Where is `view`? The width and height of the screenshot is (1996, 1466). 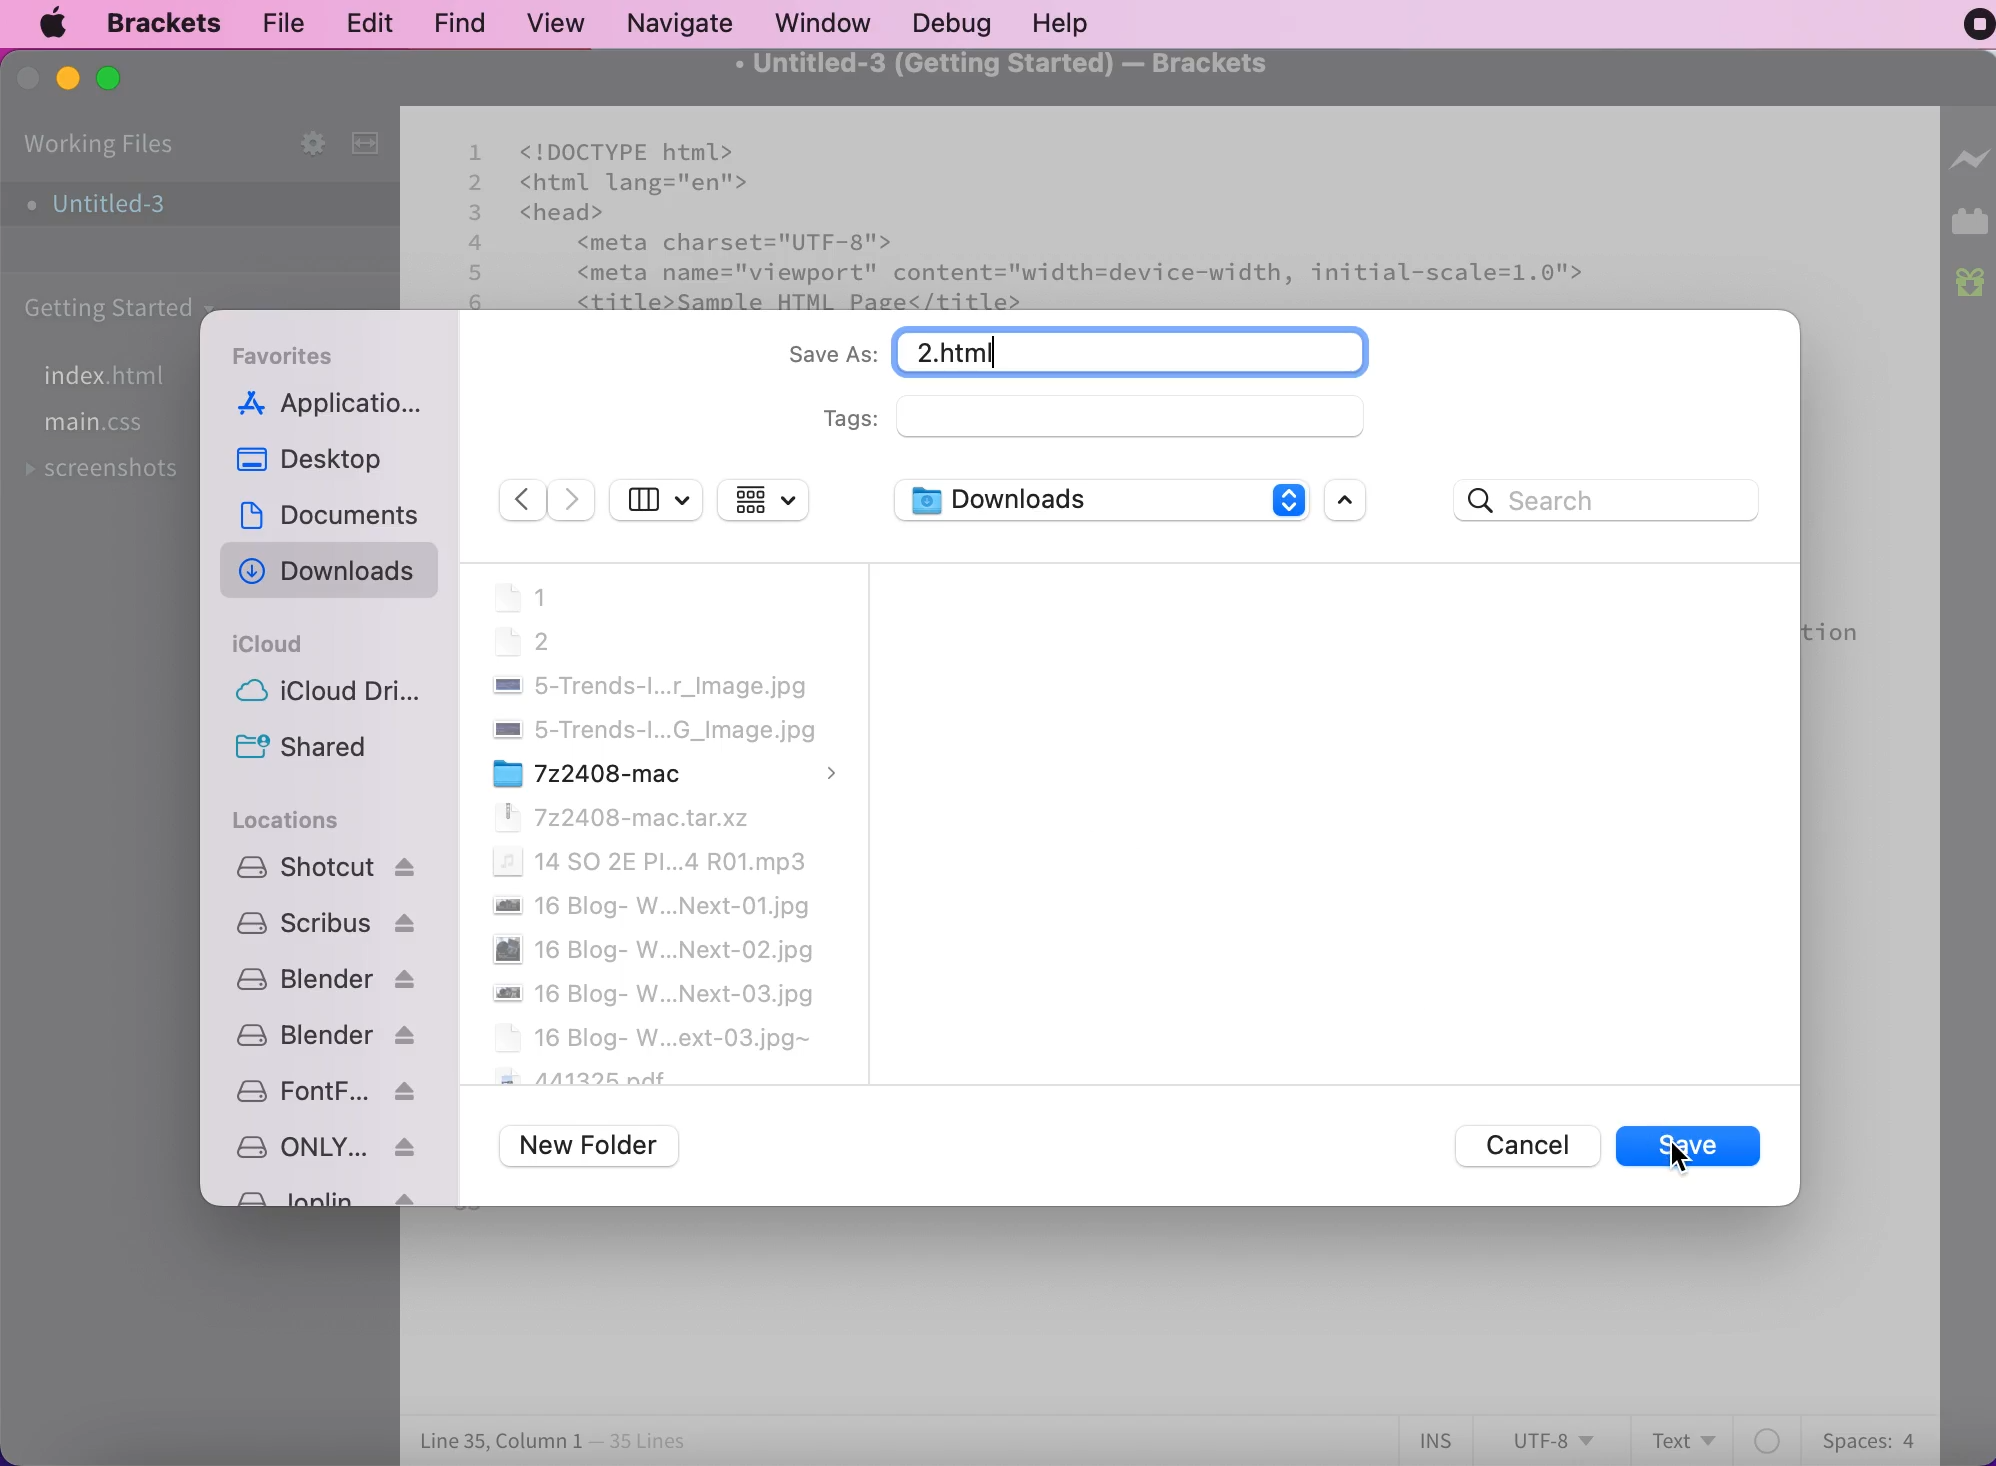 view is located at coordinates (560, 21).